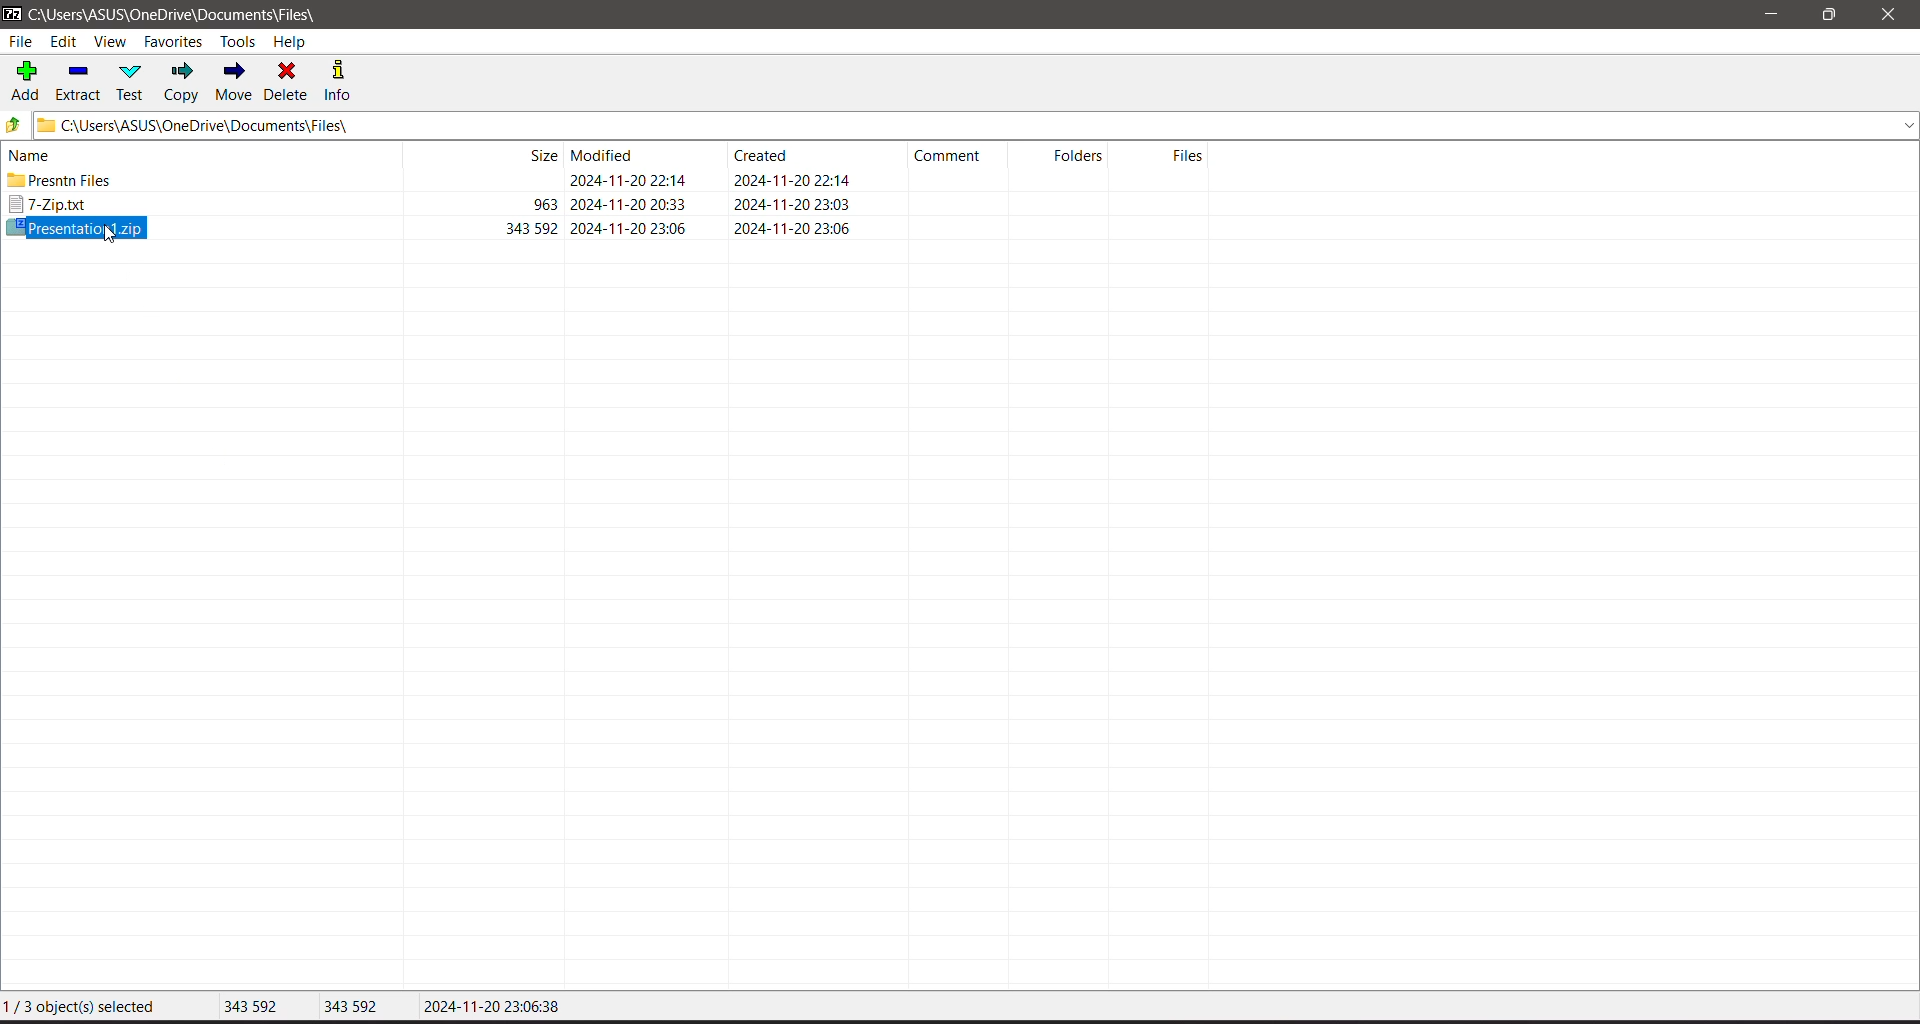 The height and width of the screenshot is (1024, 1920). I want to click on Copy, so click(183, 82).